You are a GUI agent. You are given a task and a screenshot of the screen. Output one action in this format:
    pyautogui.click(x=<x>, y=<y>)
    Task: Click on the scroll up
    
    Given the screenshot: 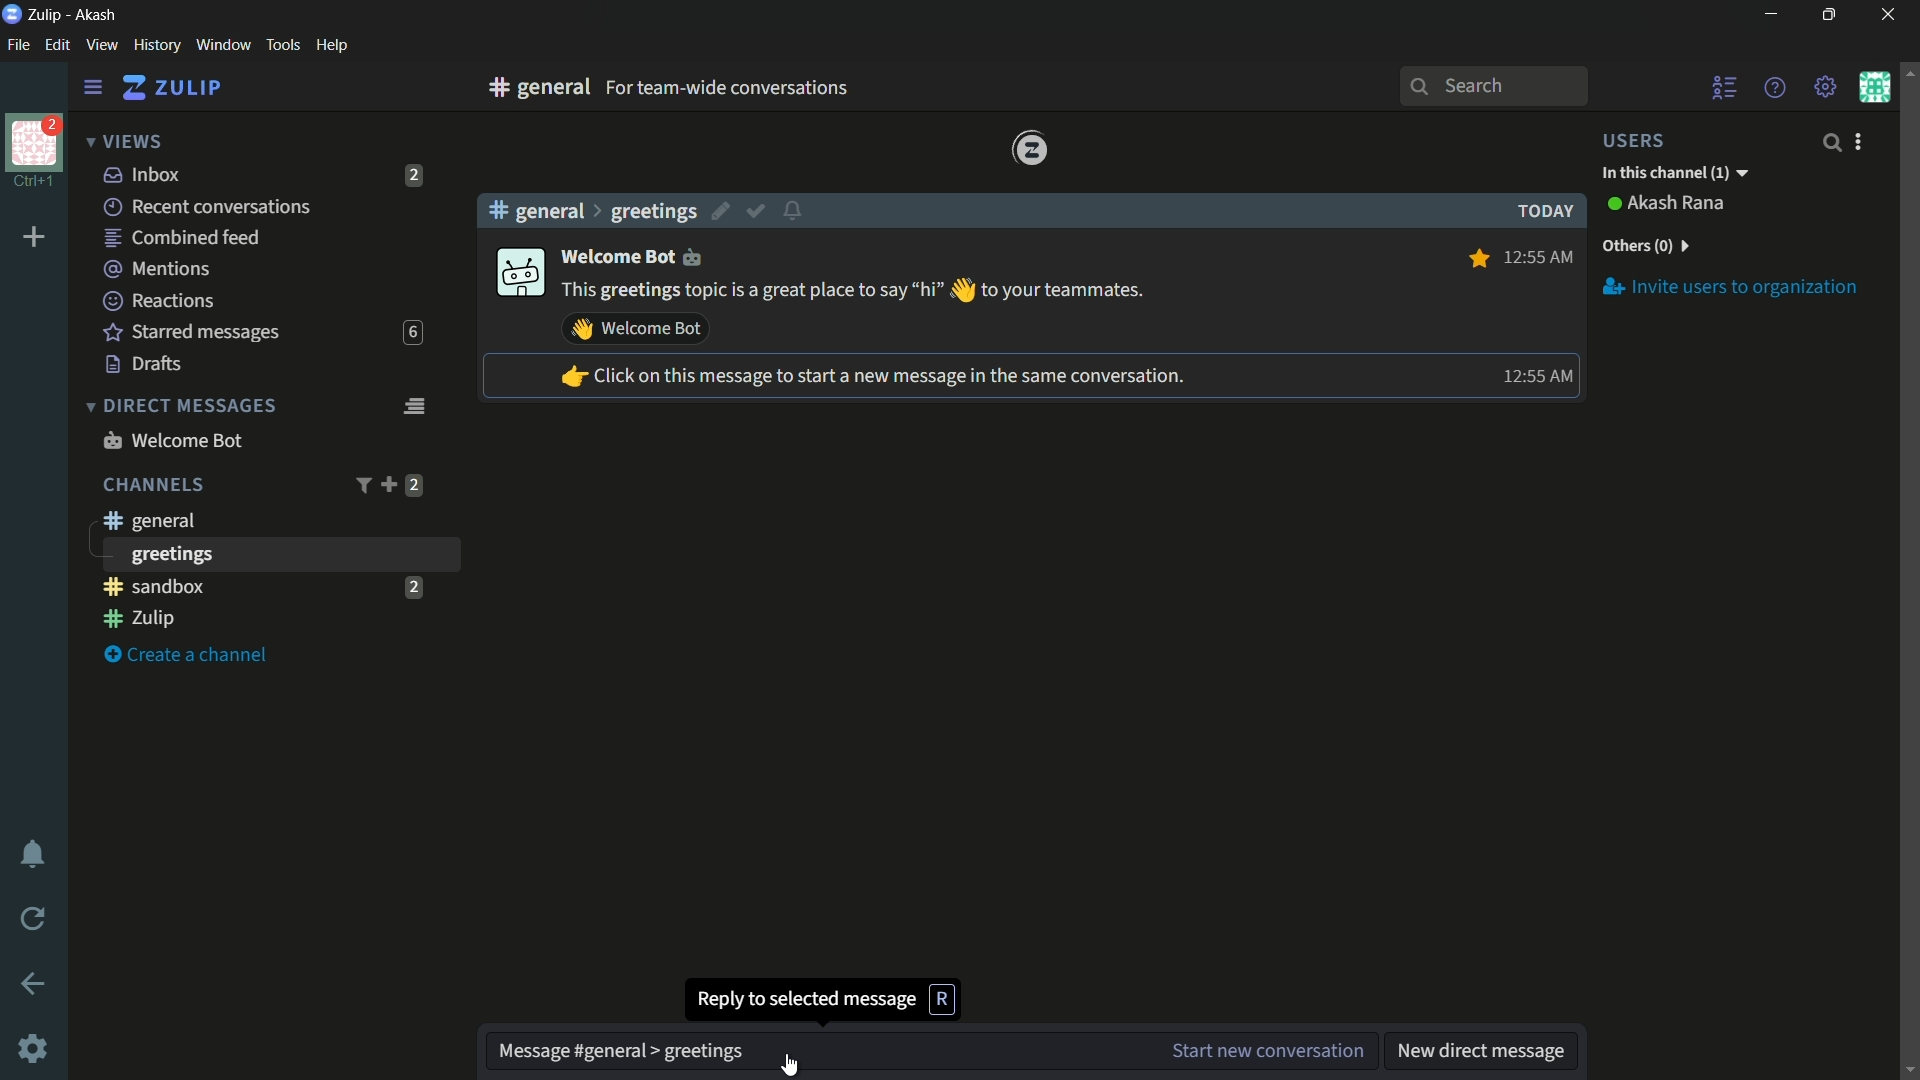 What is the action you would take?
    pyautogui.click(x=1908, y=71)
    